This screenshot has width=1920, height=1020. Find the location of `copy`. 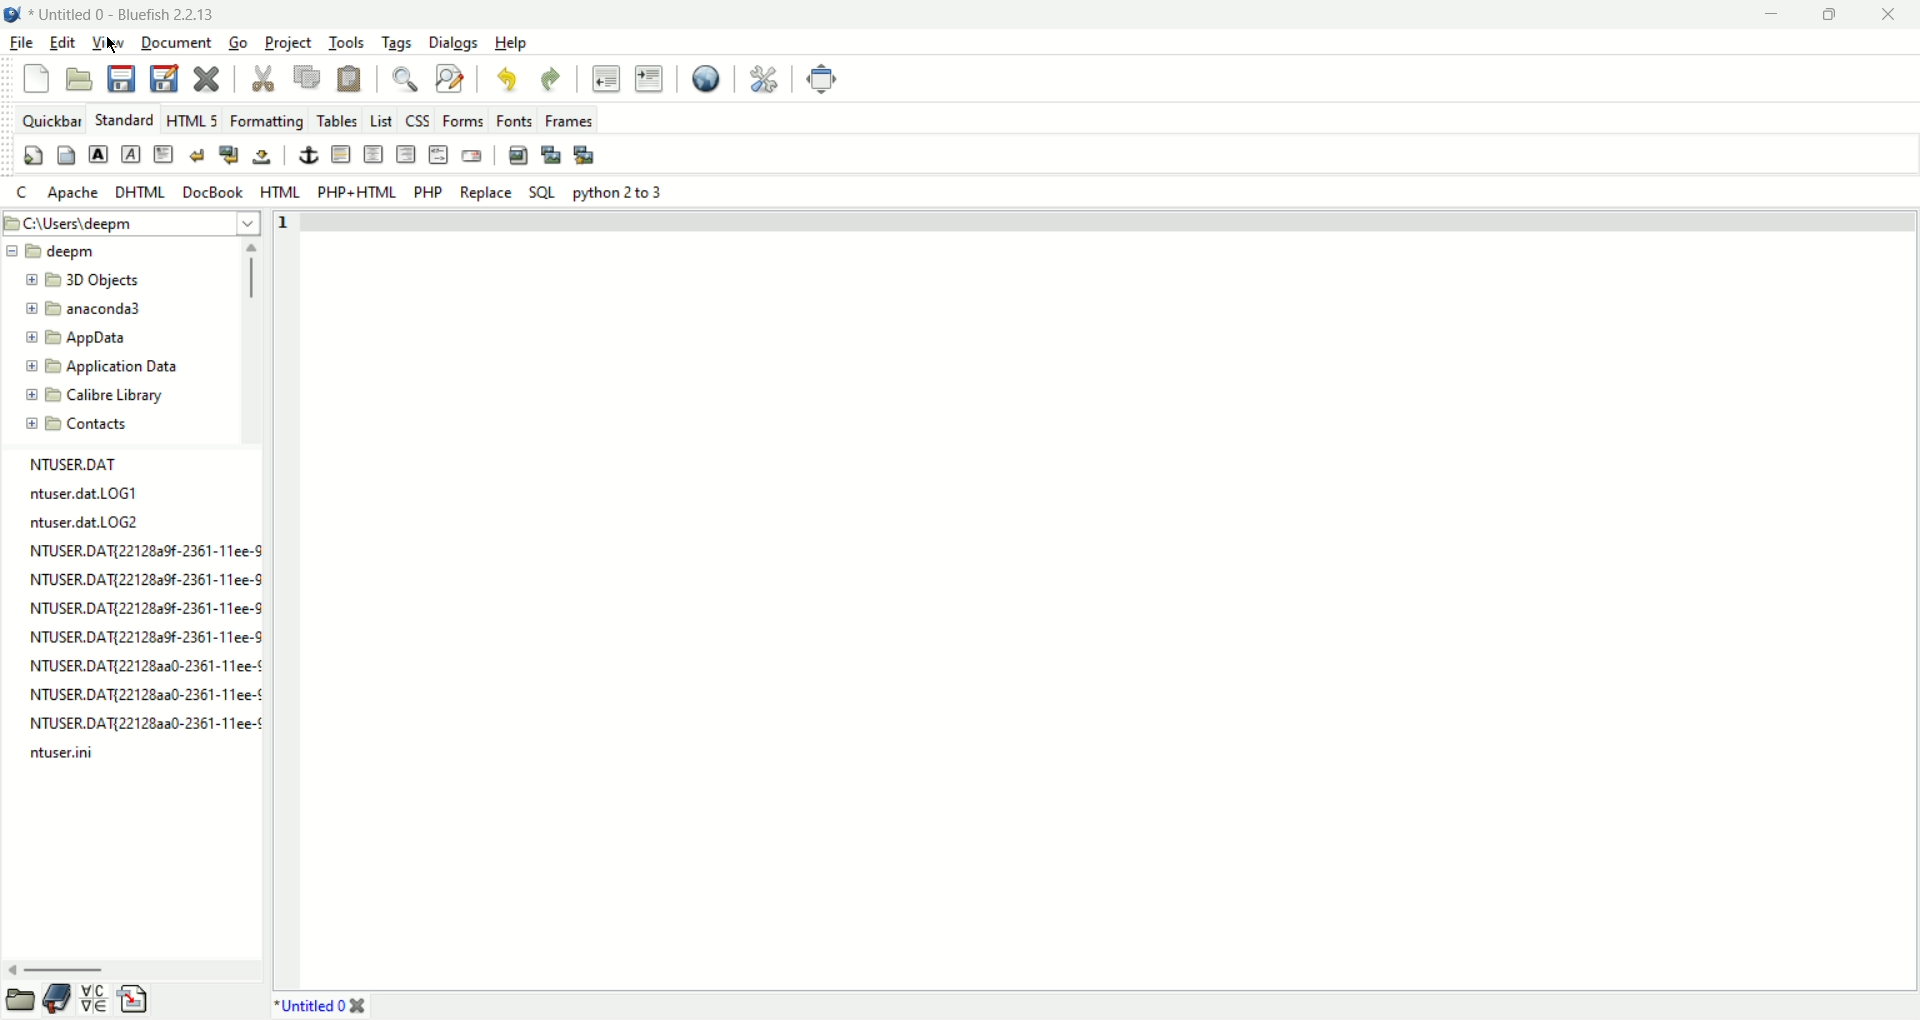

copy is located at coordinates (309, 78).